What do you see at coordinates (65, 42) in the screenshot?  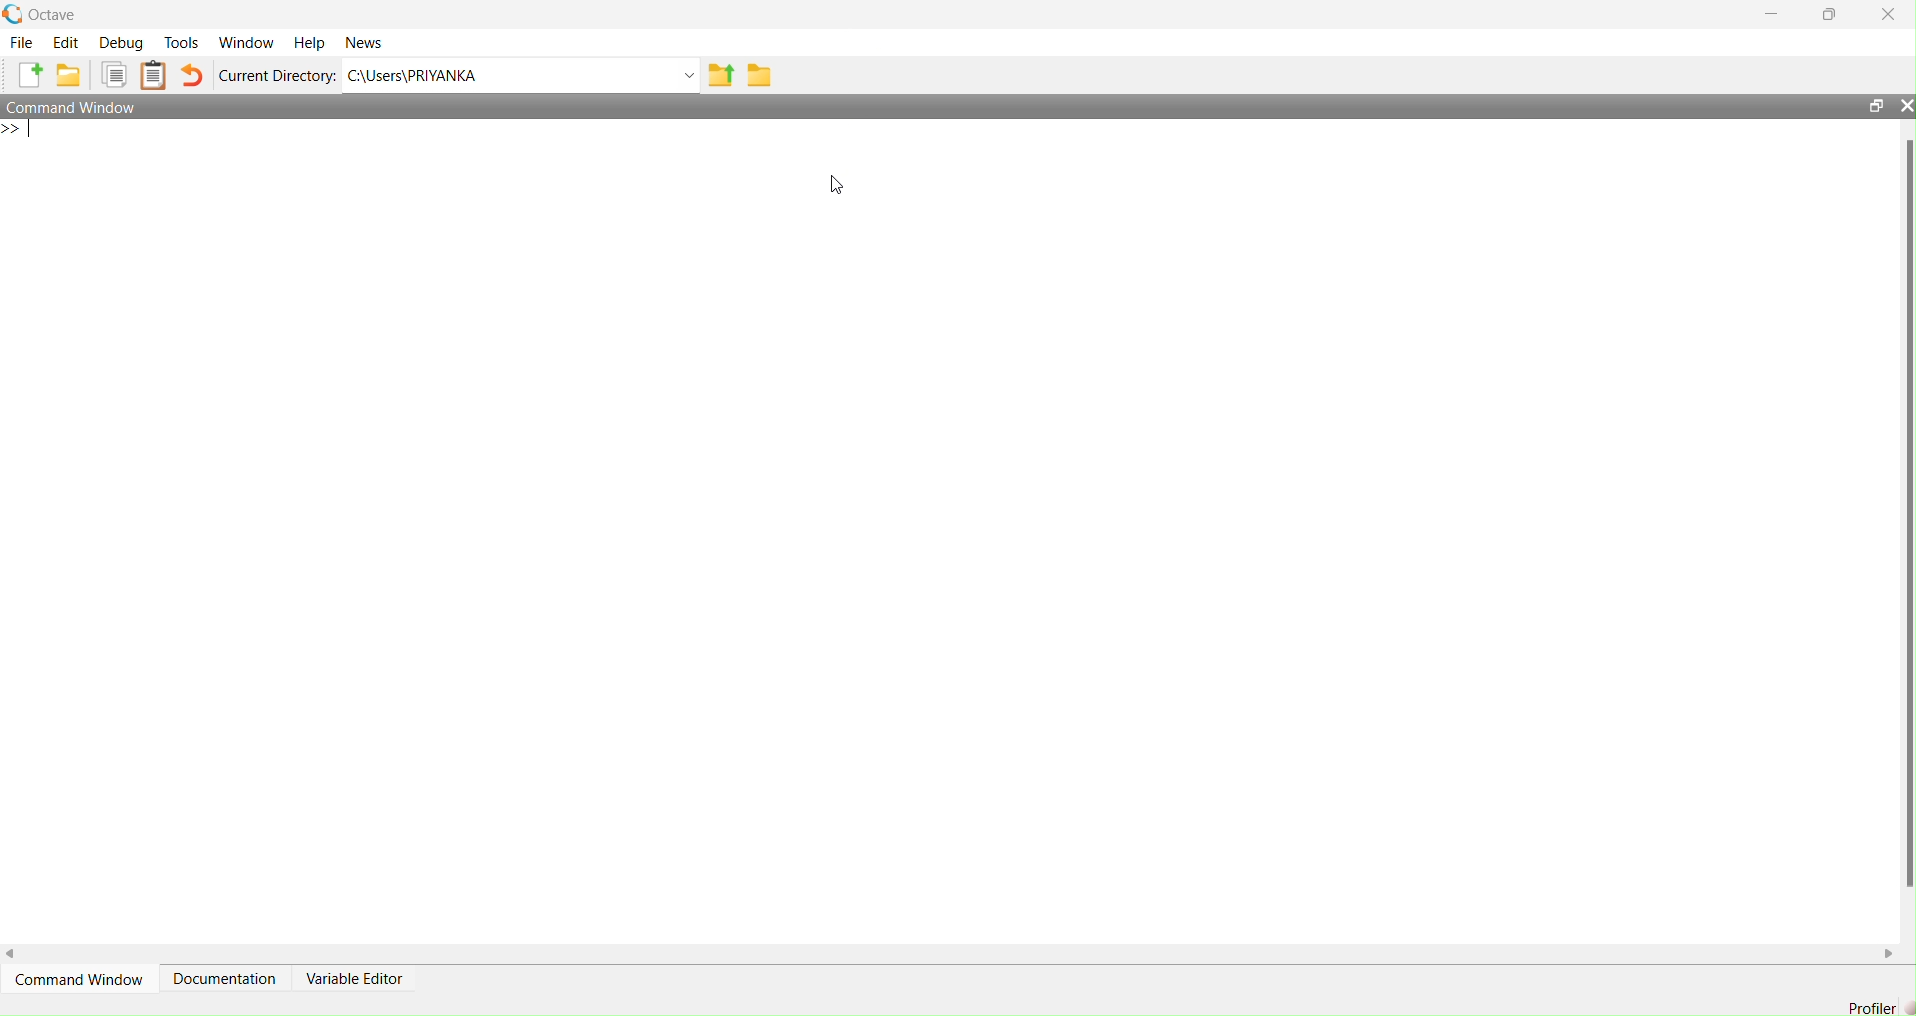 I see `Edit` at bounding box center [65, 42].